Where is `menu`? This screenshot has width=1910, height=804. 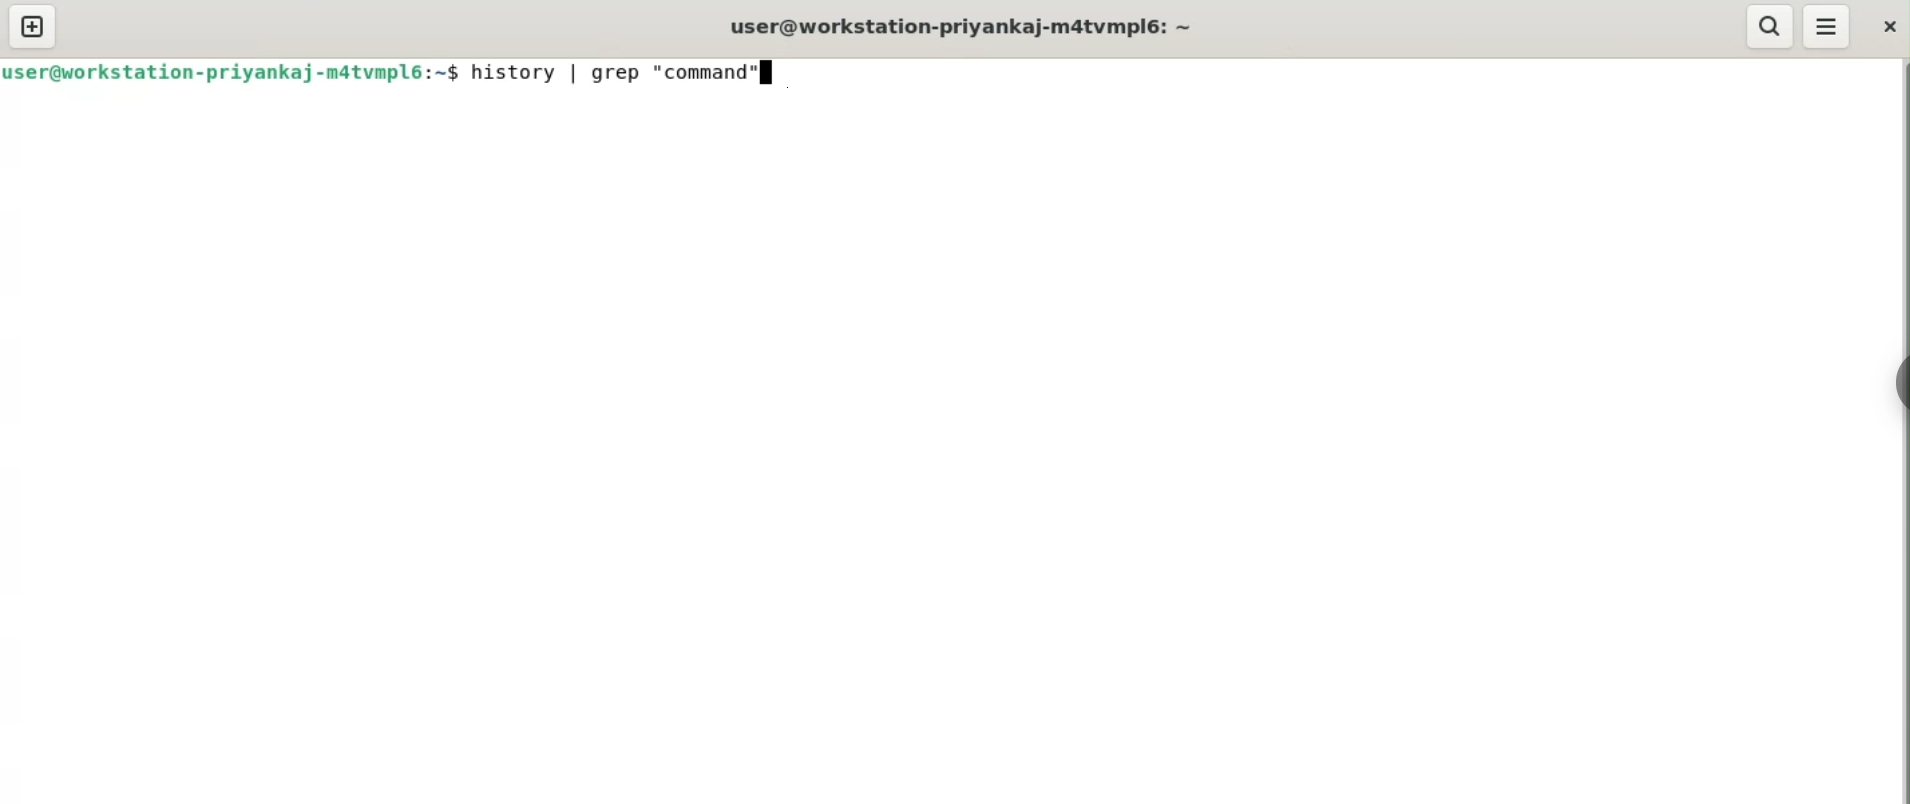
menu is located at coordinates (1825, 26).